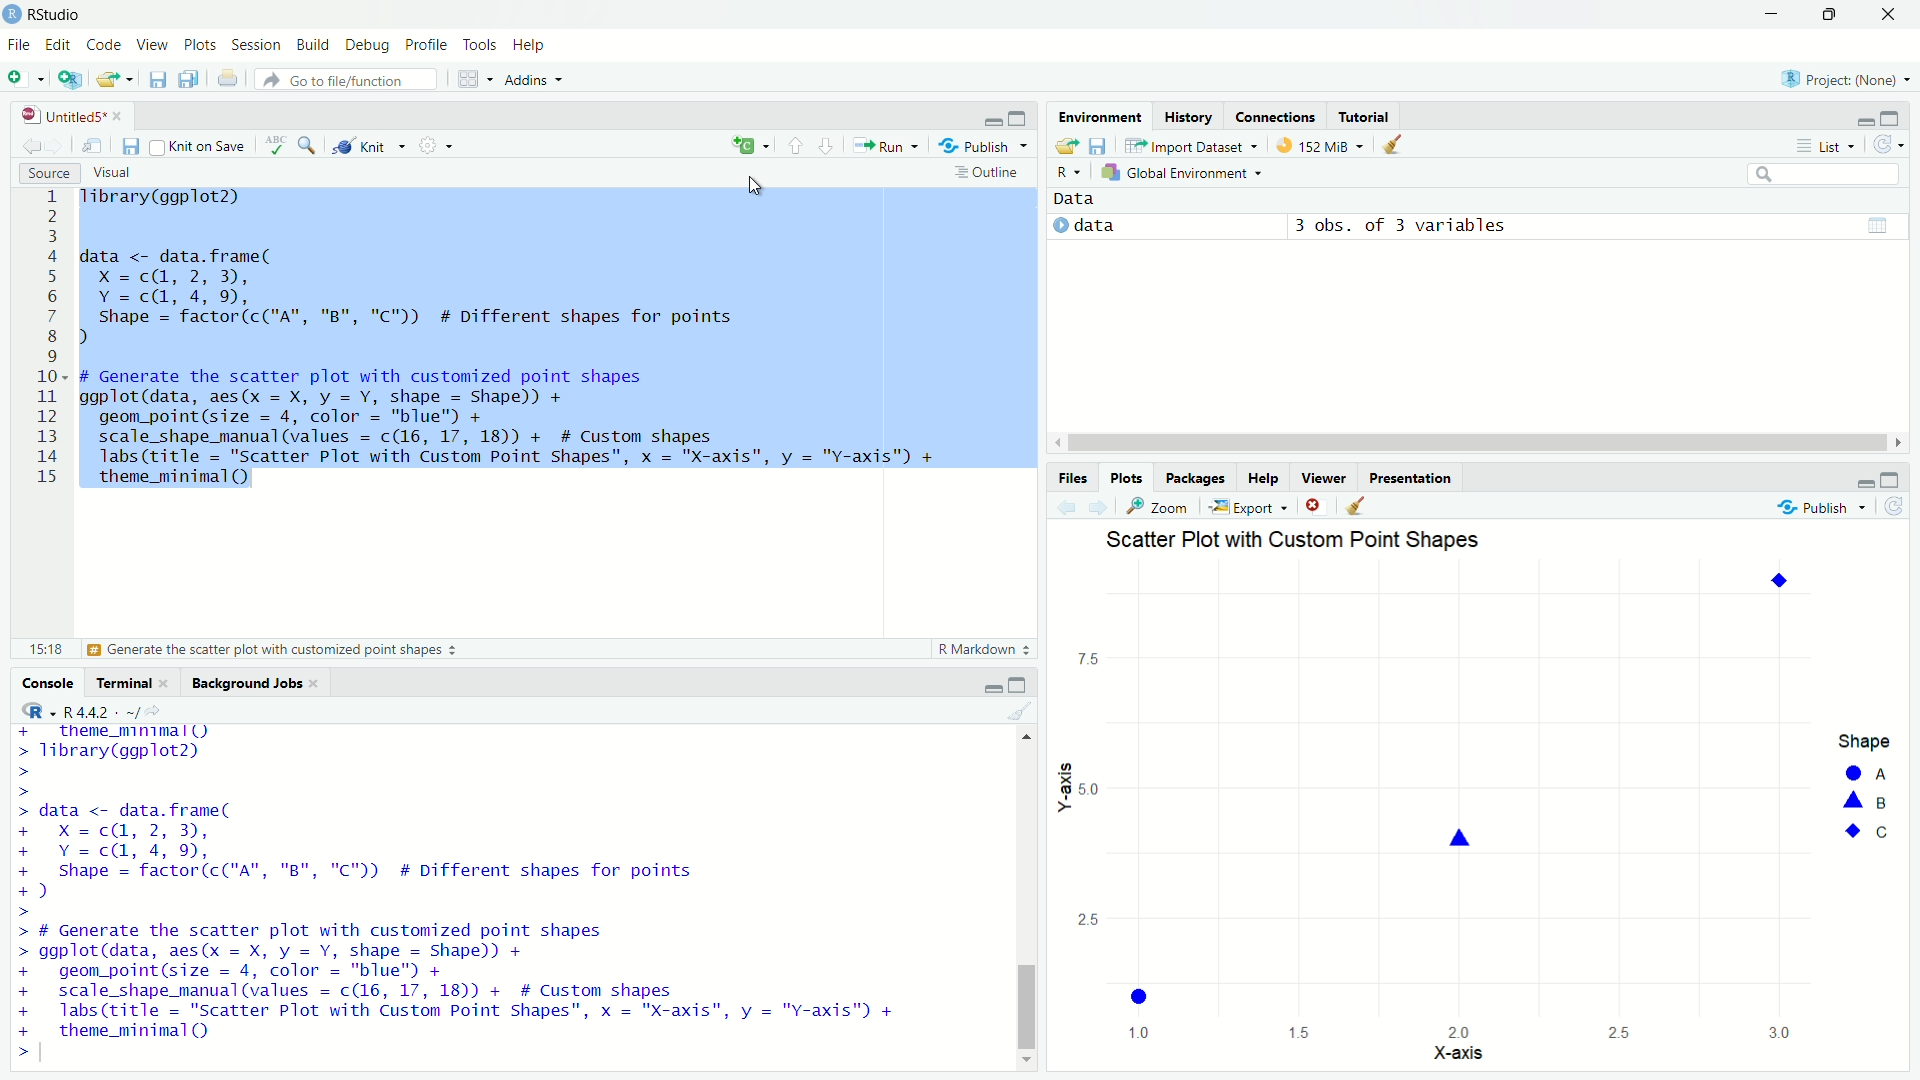 Image resolution: width=1920 pixels, height=1080 pixels. I want to click on Console, so click(48, 683).